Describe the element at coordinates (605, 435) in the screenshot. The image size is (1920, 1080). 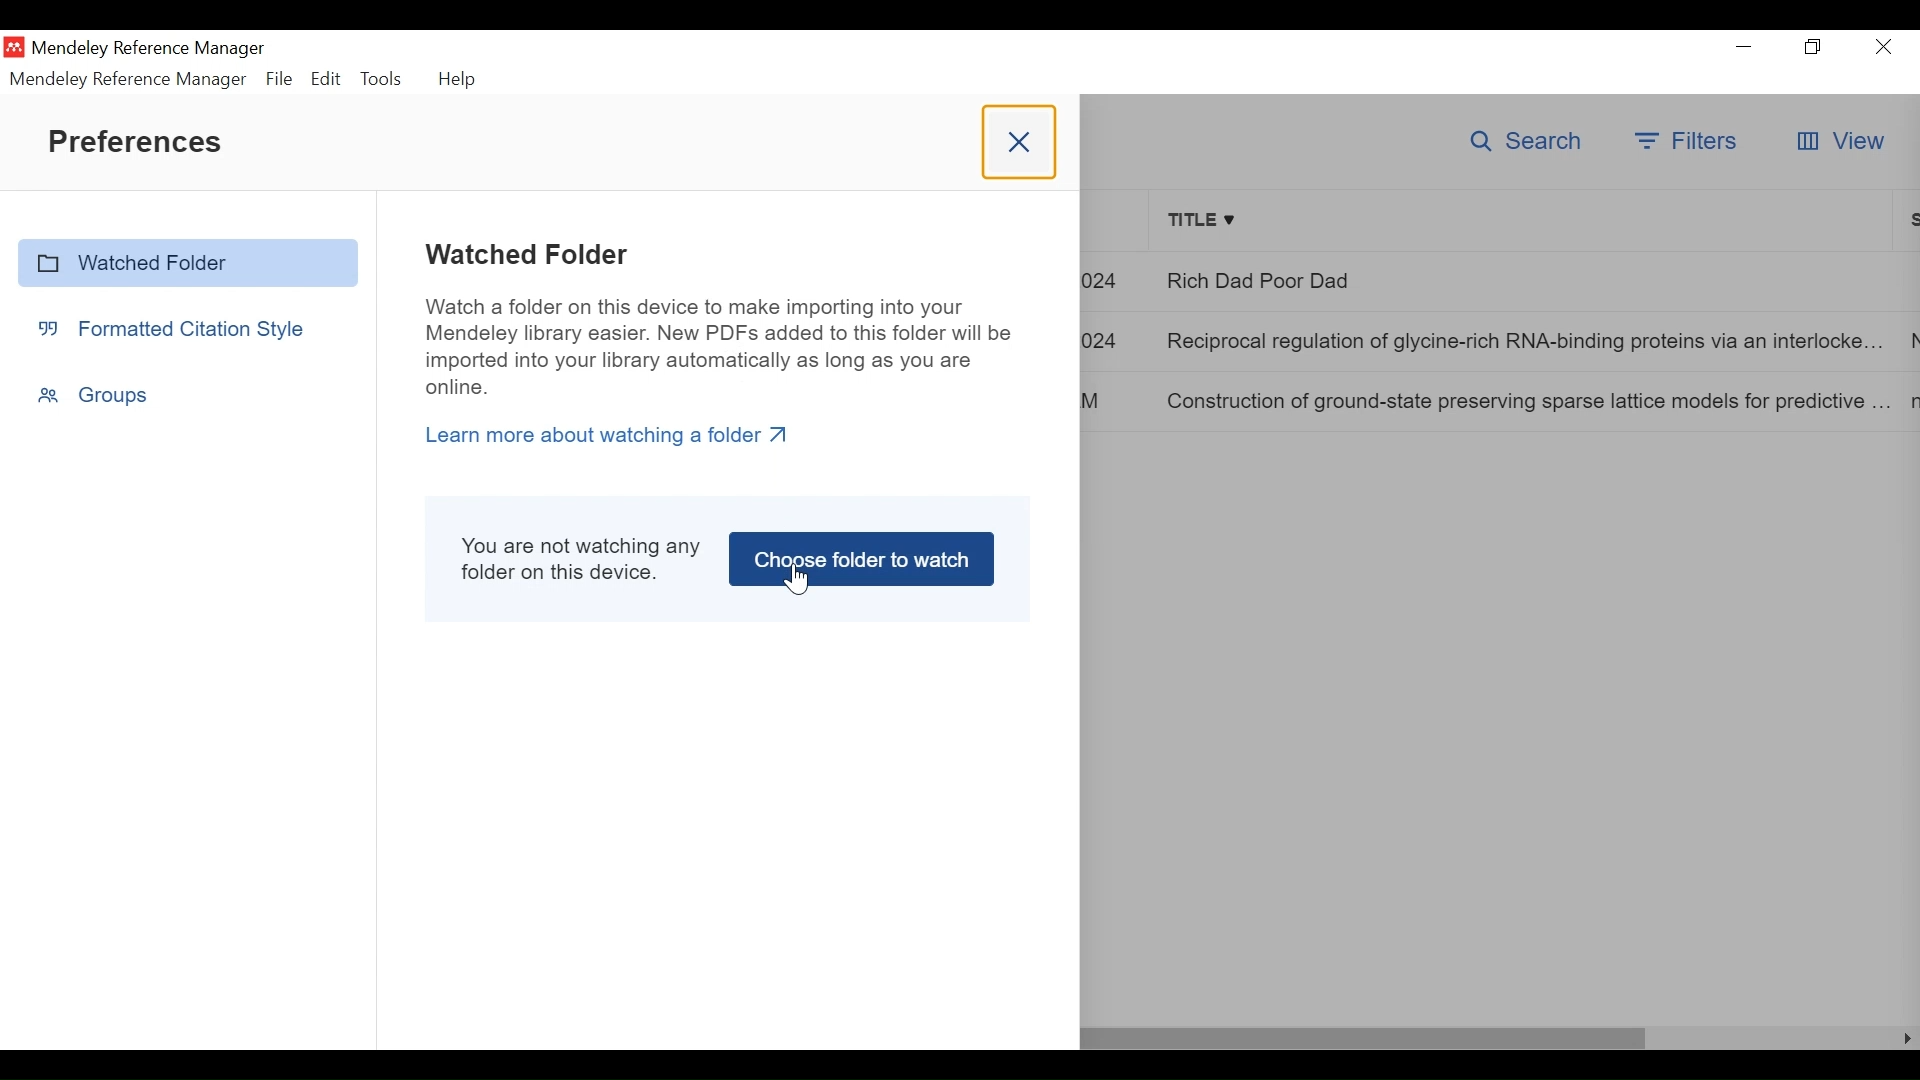
I see `Learn more about watching a folder` at that location.